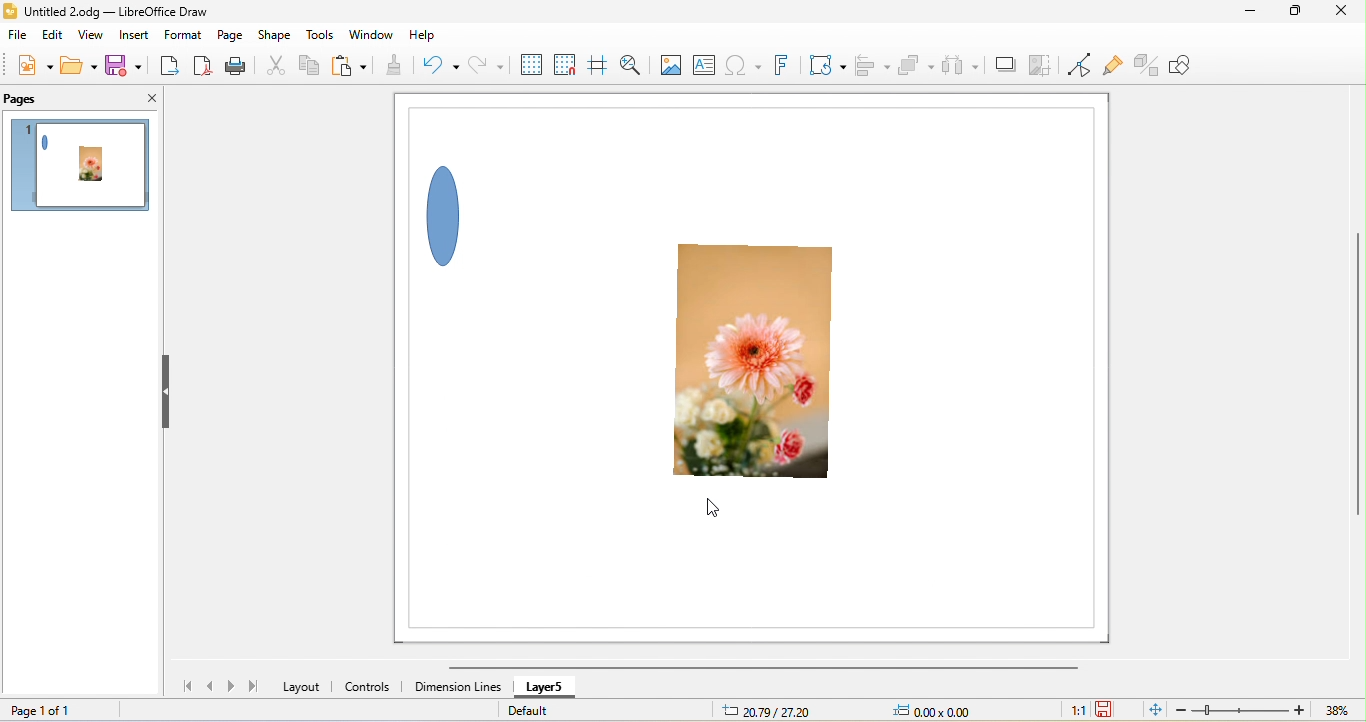 This screenshot has height=722, width=1366. I want to click on minimize, so click(1252, 13).